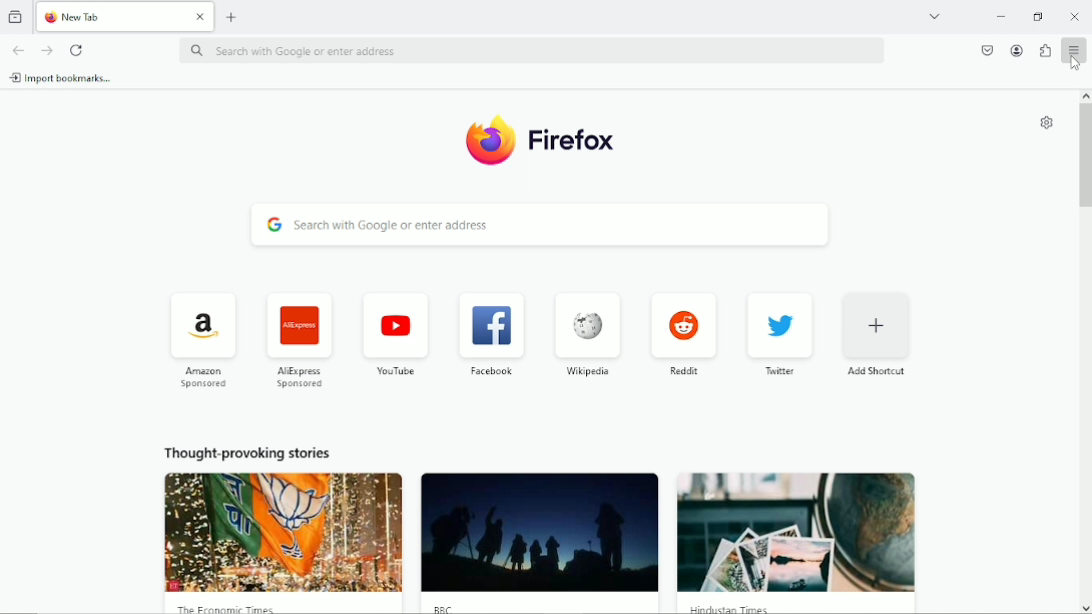 This screenshot has width=1092, height=614. I want to click on scroll up, so click(1085, 95).